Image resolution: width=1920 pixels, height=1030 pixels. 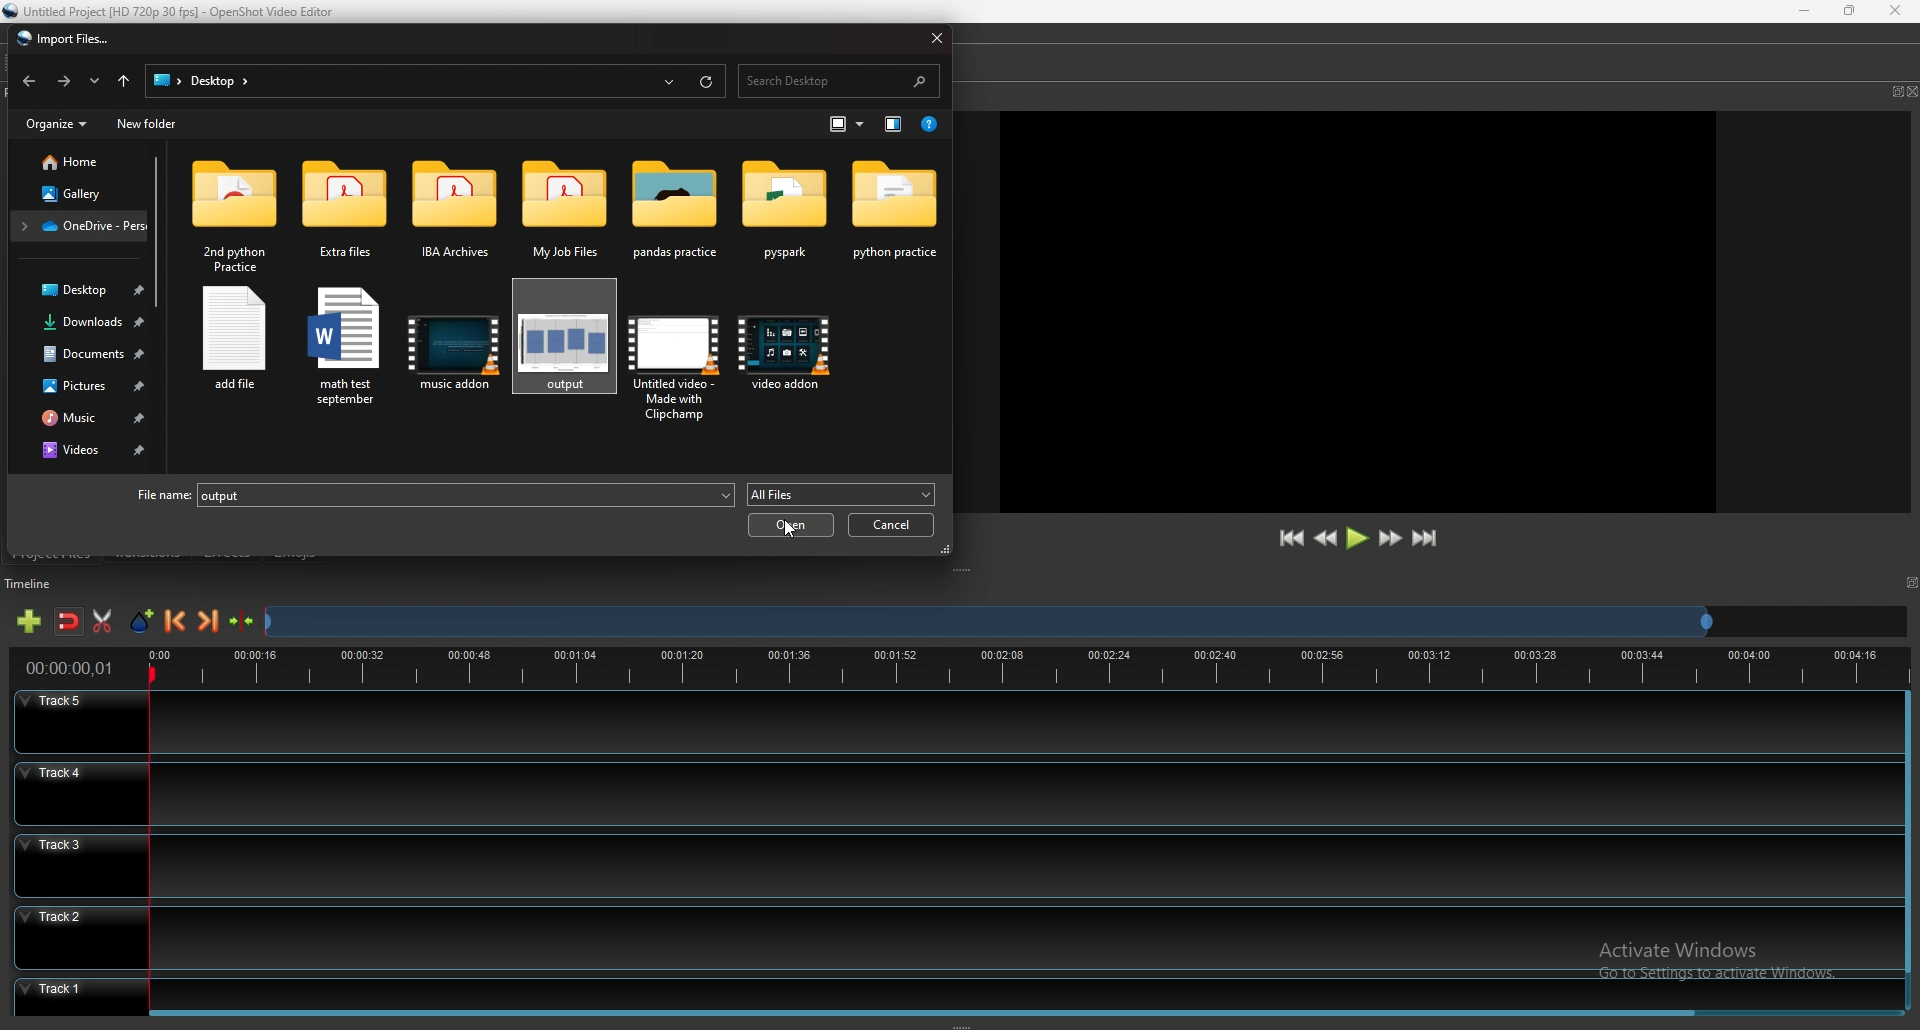 What do you see at coordinates (454, 349) in the screenshot?
I see `file` at bounding box center [454, 349].